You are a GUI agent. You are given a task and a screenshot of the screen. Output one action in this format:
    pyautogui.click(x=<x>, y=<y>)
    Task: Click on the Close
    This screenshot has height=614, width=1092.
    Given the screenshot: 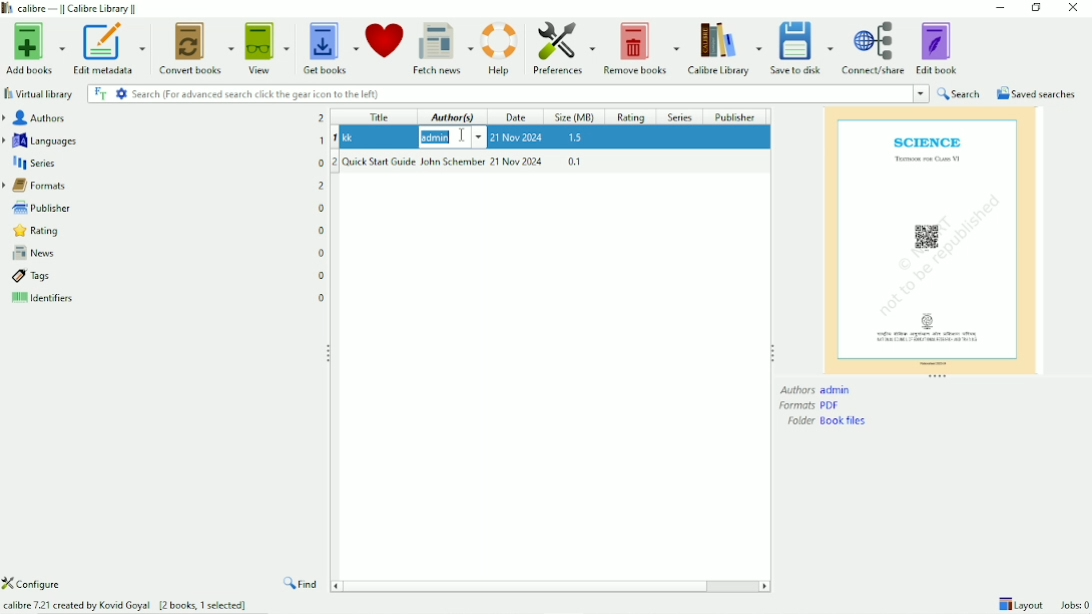 What is the action you would take?
    pyautogui.click(x=1073, y=8)
    